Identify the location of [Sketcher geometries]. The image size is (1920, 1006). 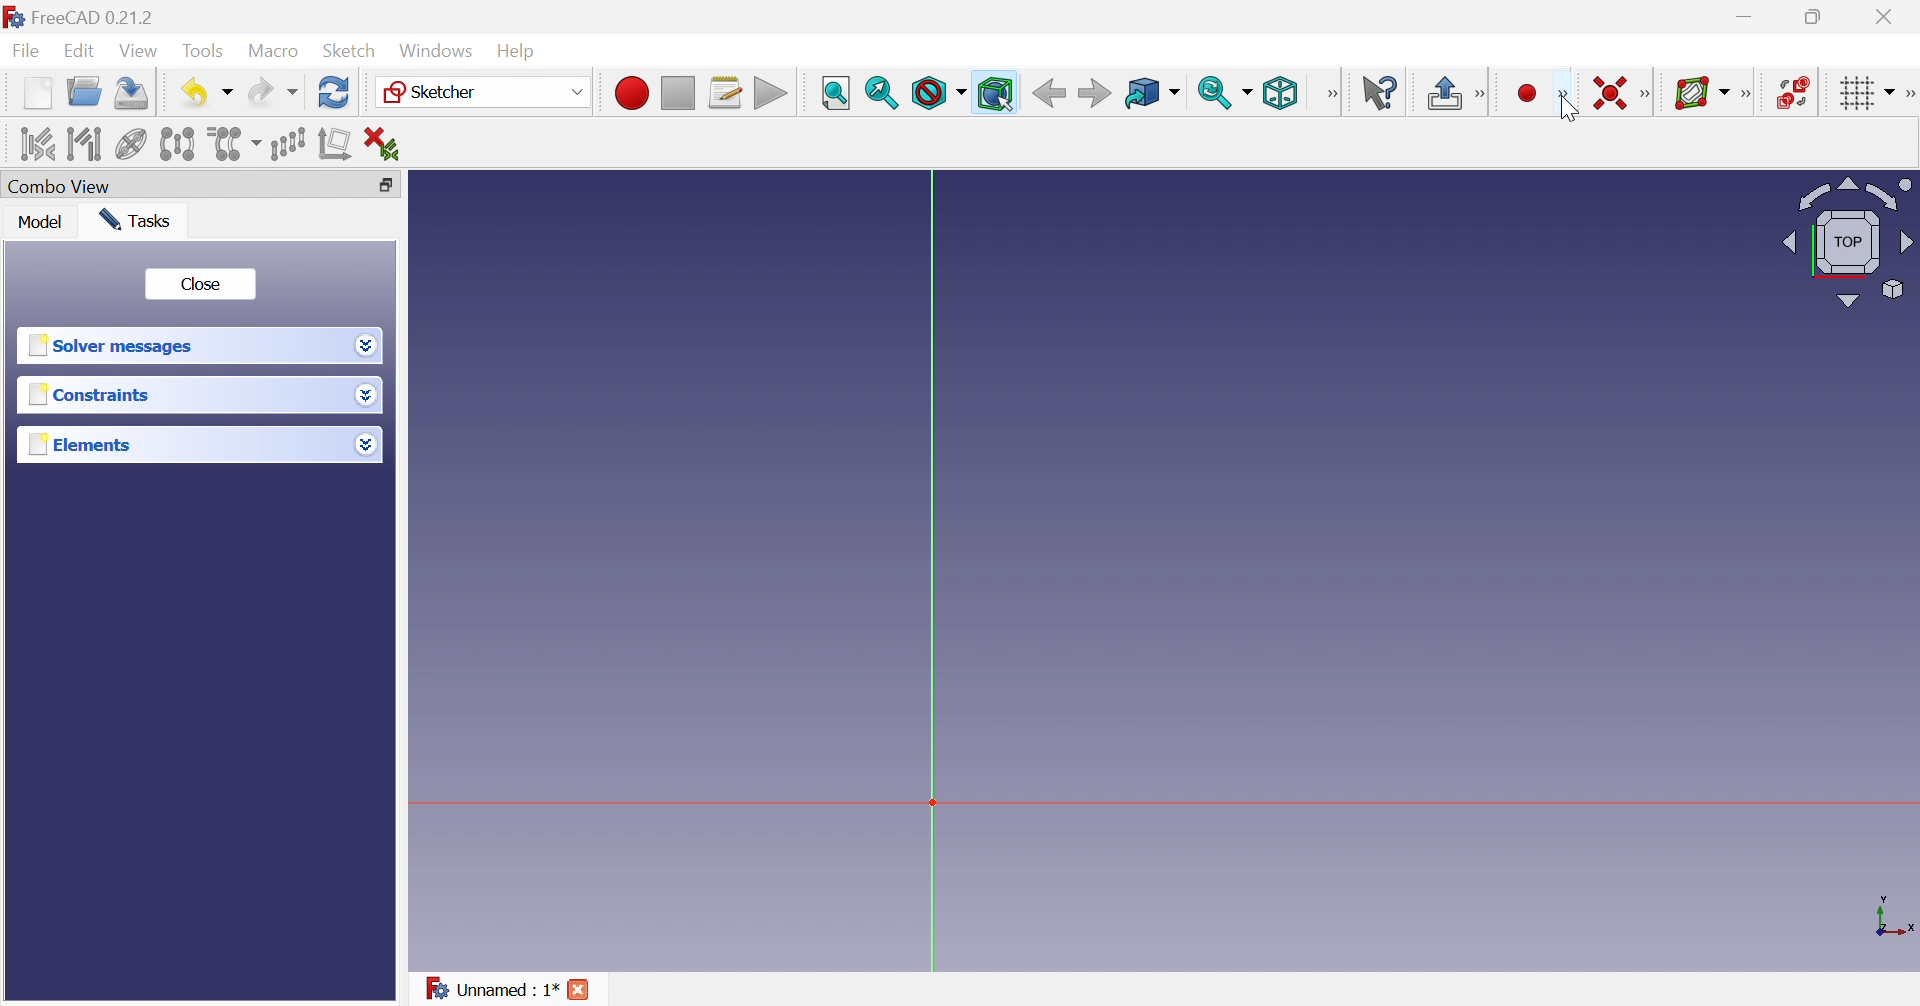
(1565, 95).